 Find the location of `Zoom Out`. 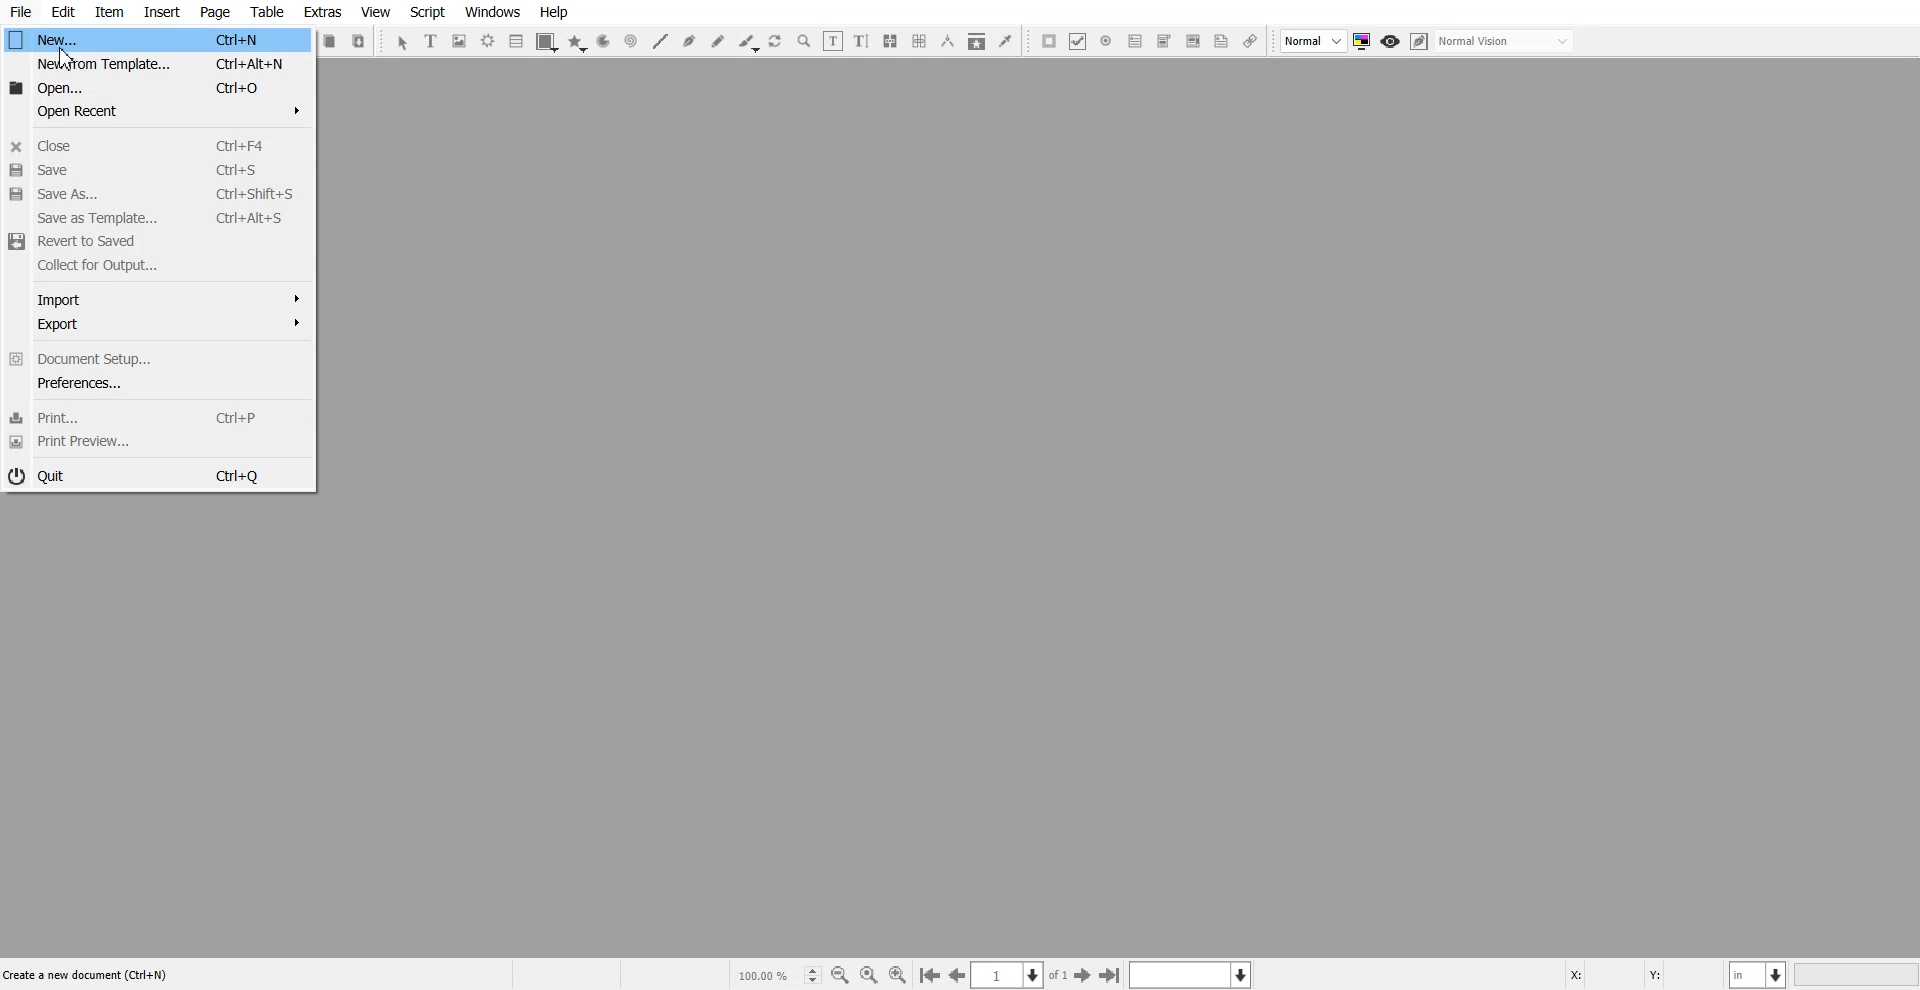

Zoom Out is located at coordinates (840, 975).